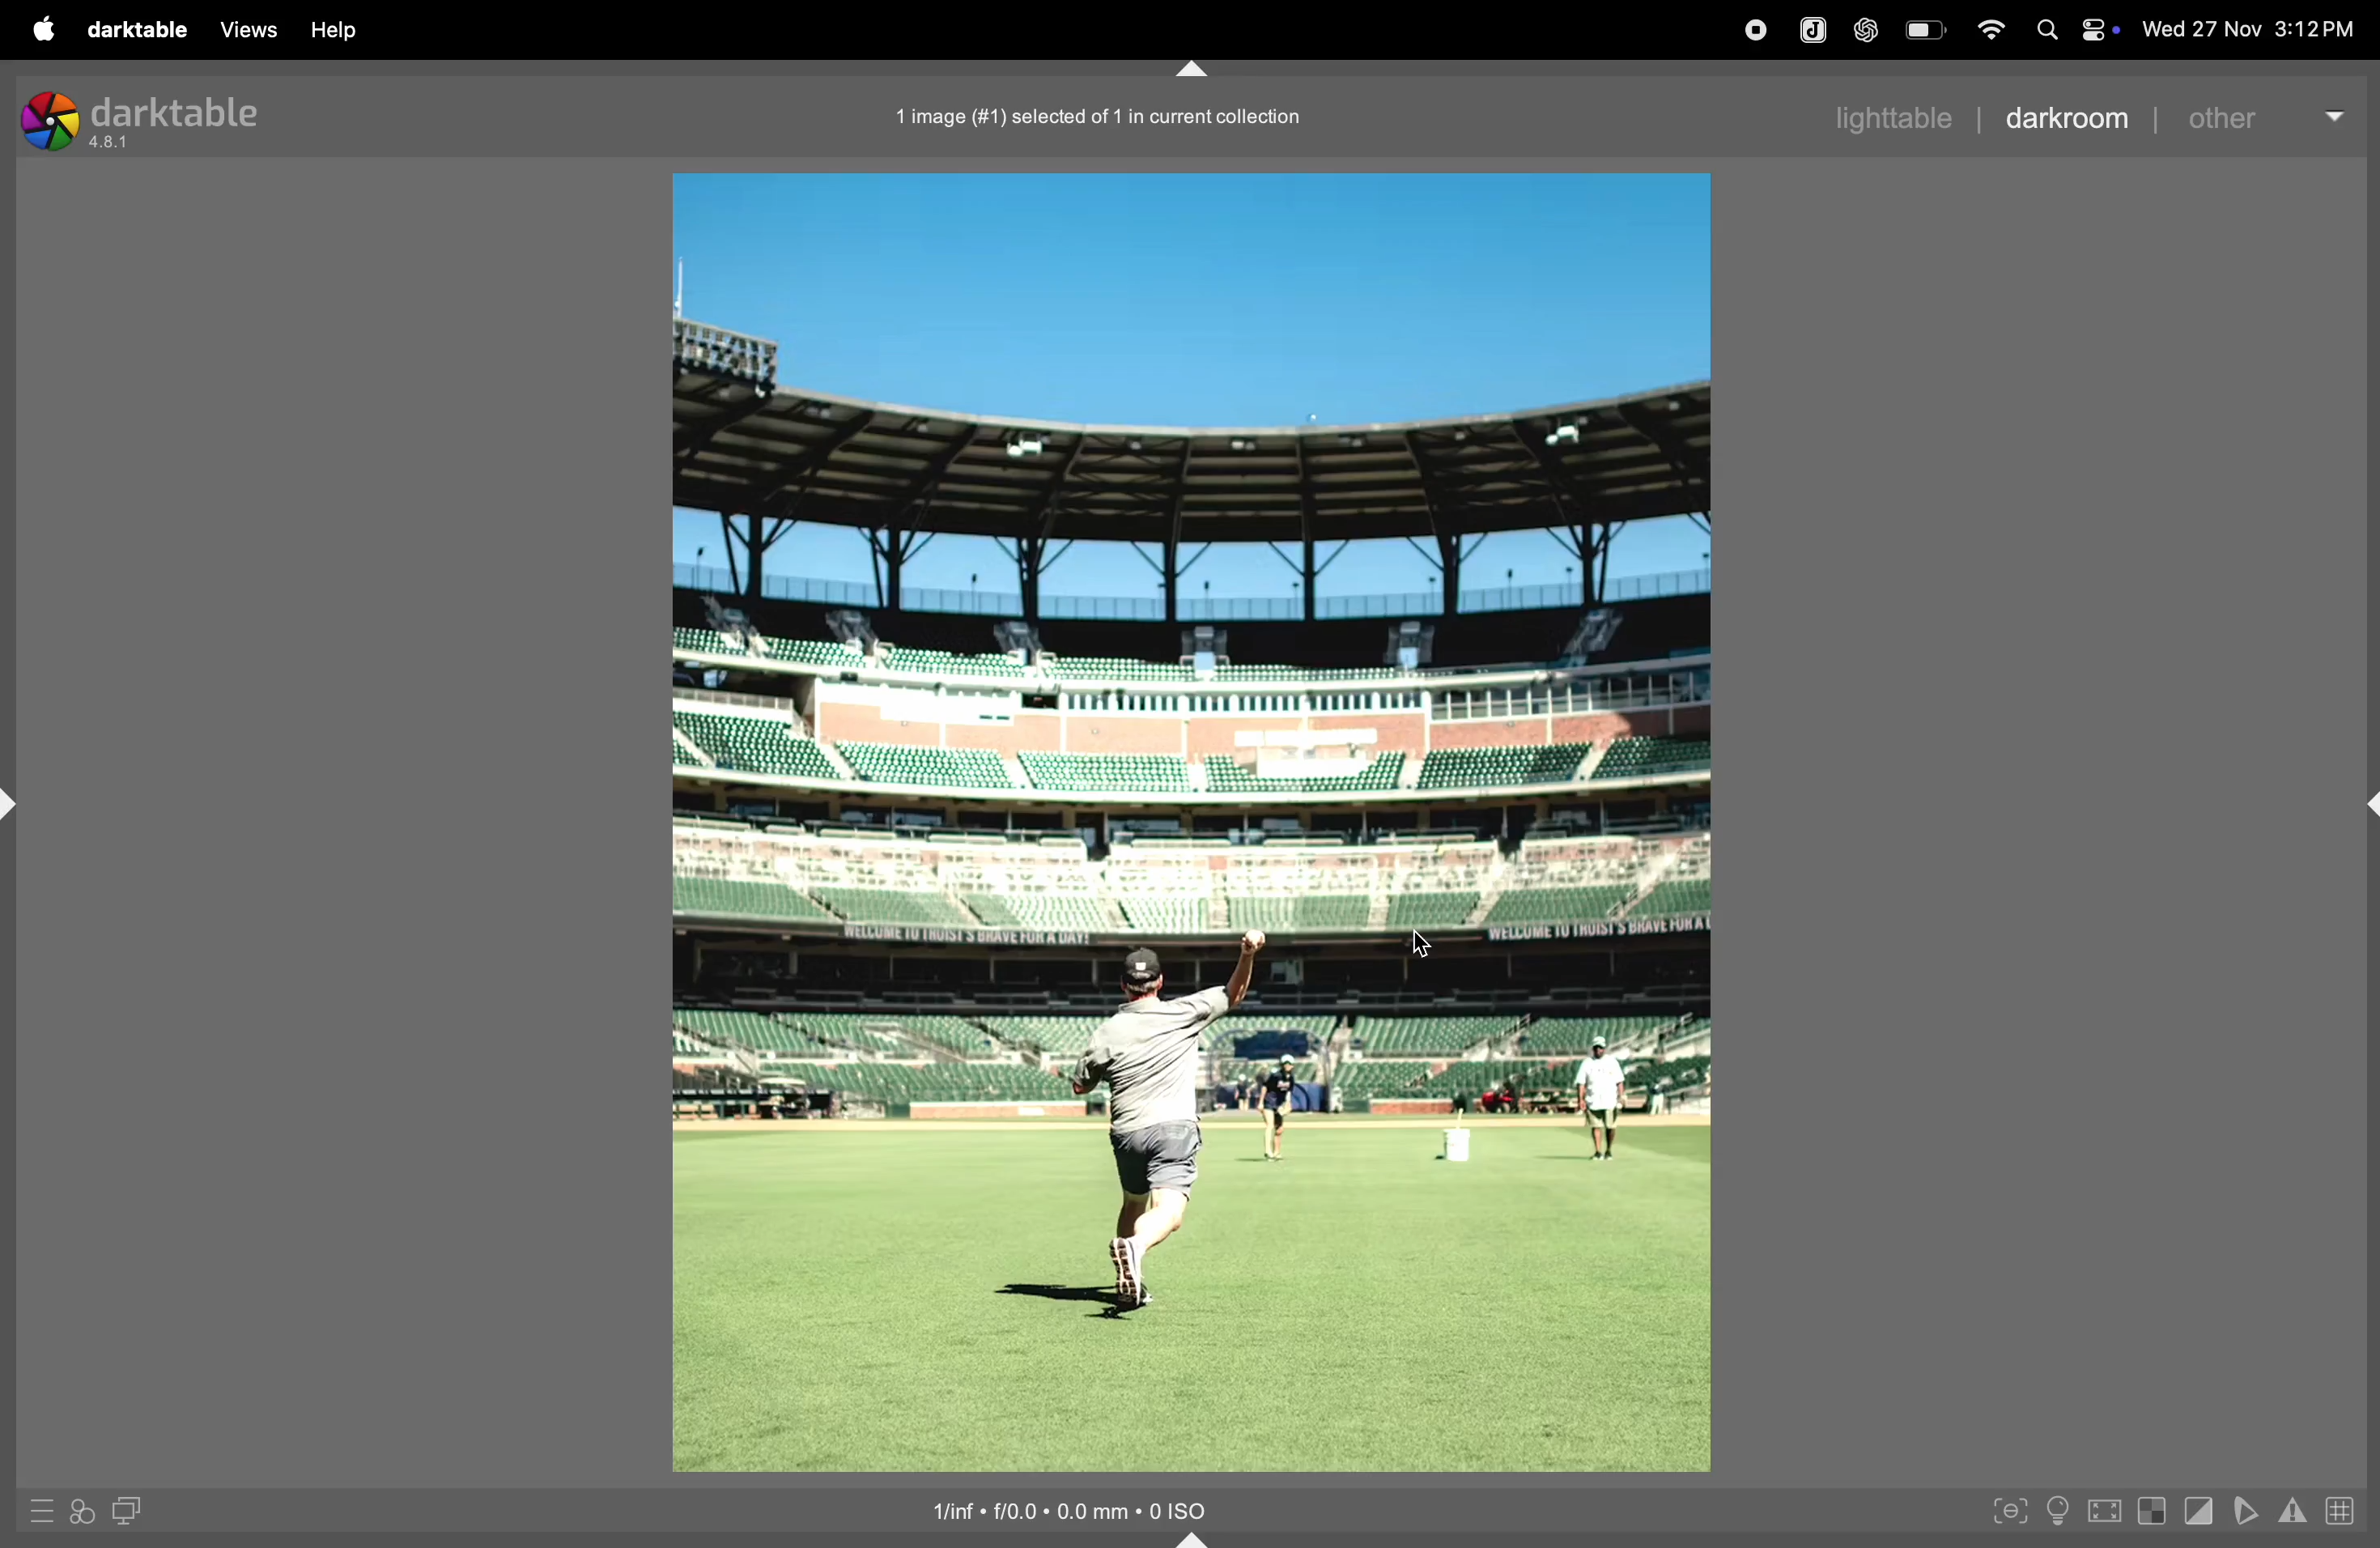 The height and width of the screenshot is (1548, 2380). What do you see at coordinates (51, 31) in the screenshot?
I see `` at bounding box center [51, 31].